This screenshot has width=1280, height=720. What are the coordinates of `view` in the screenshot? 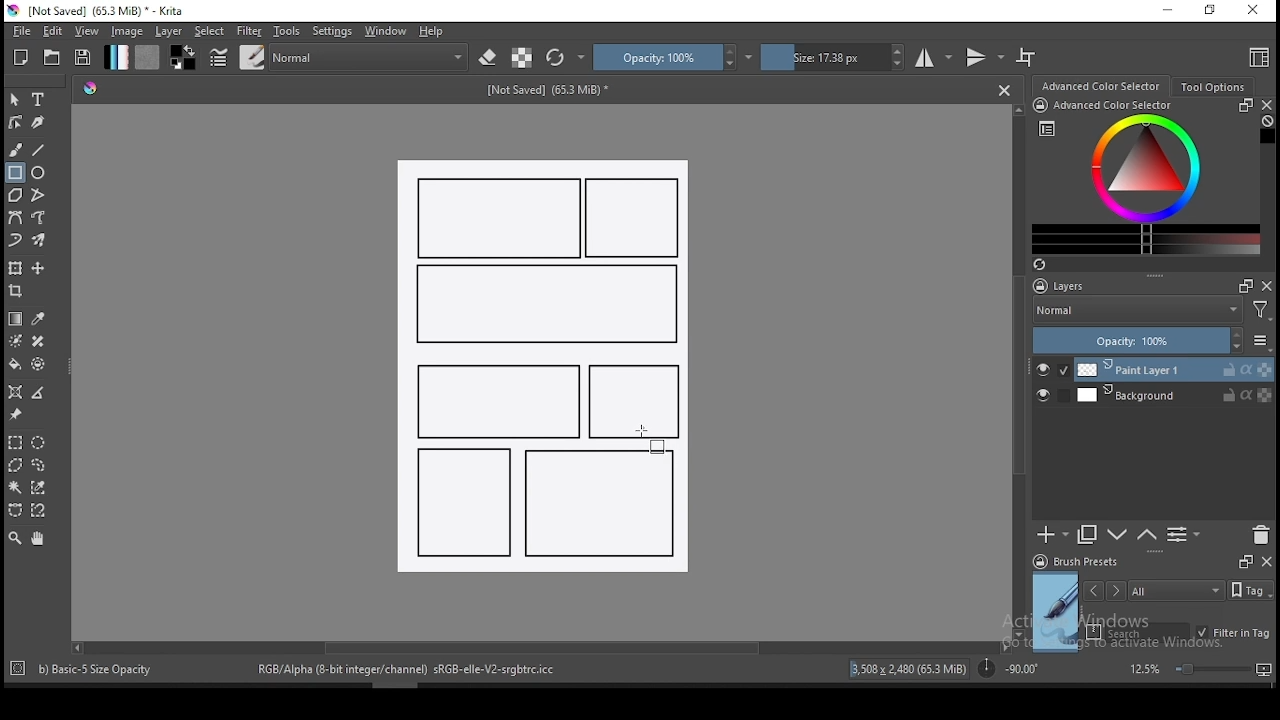 It's located at (86, 31).